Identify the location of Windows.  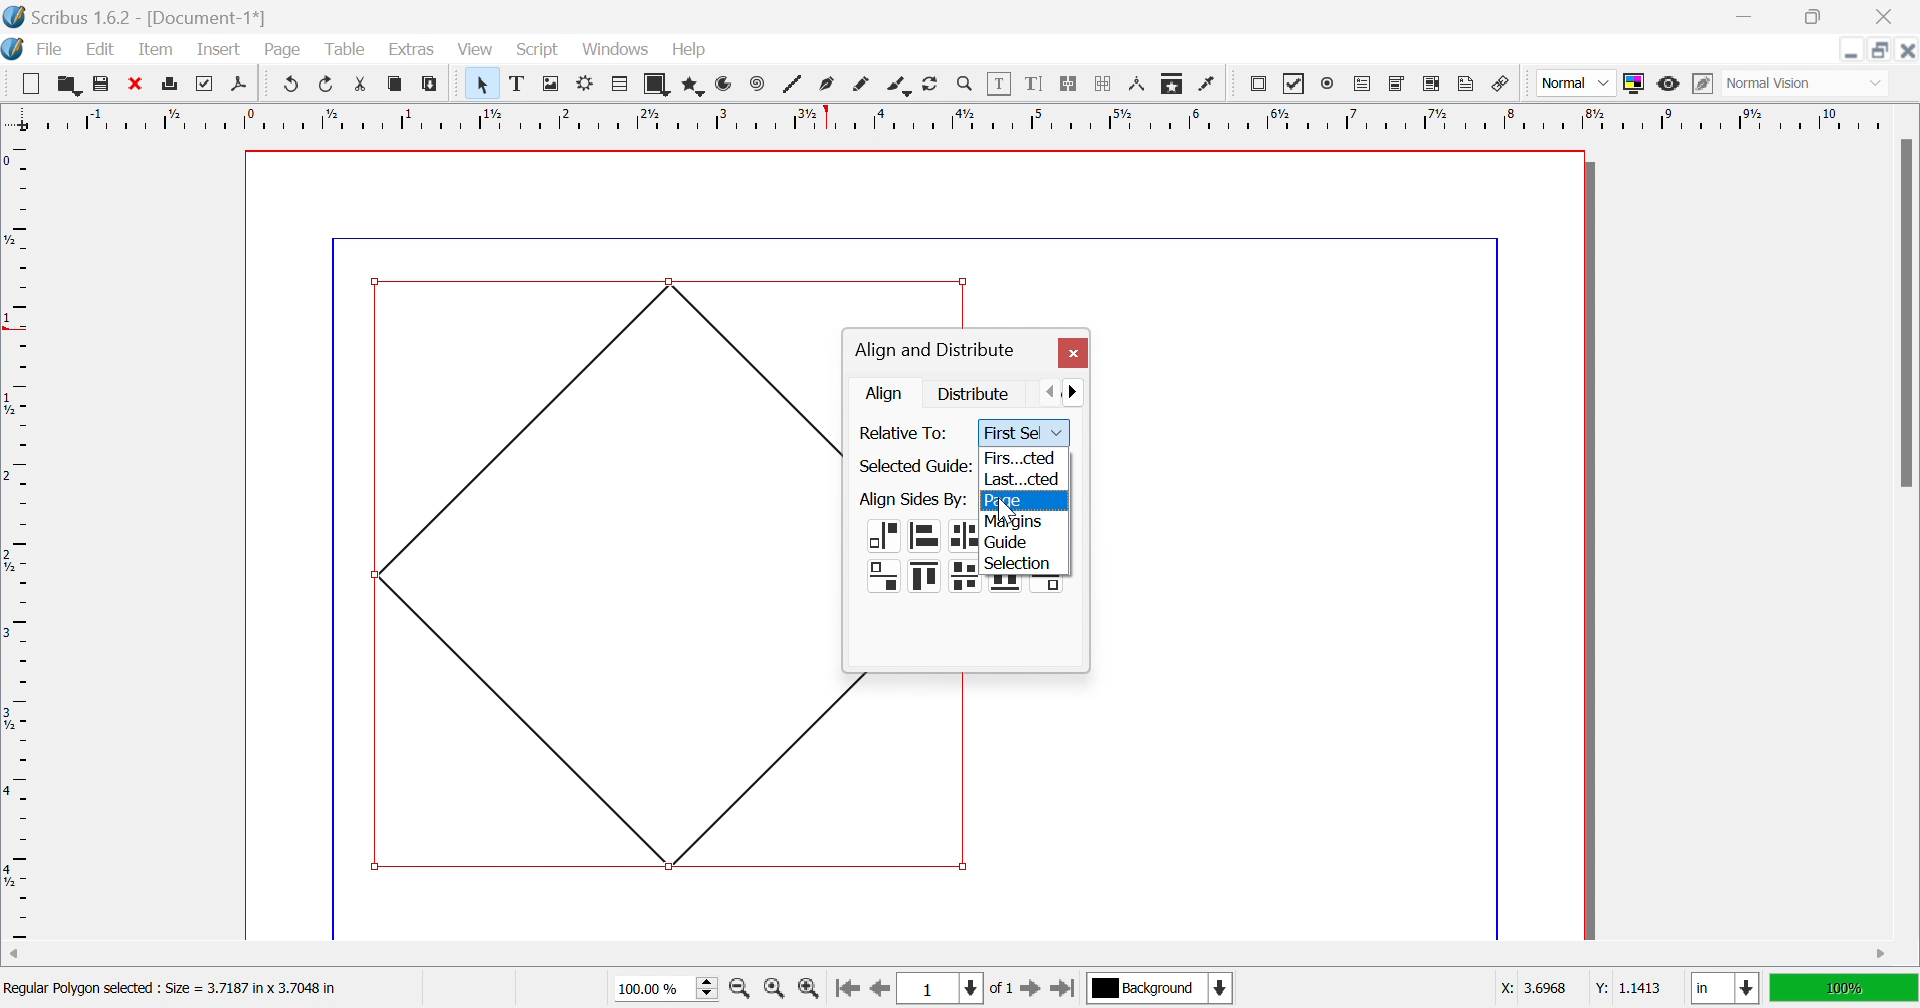
(618, 50).